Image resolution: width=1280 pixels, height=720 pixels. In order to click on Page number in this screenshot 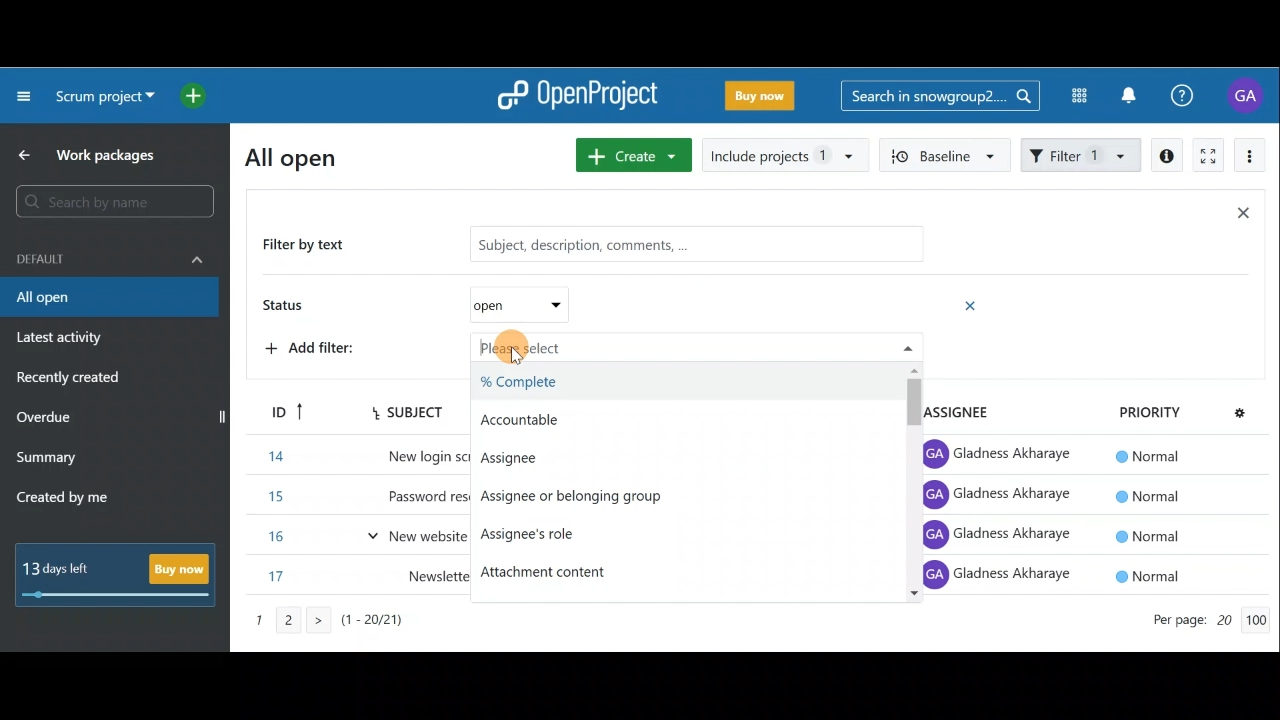, I will do `click(360, 626)`.